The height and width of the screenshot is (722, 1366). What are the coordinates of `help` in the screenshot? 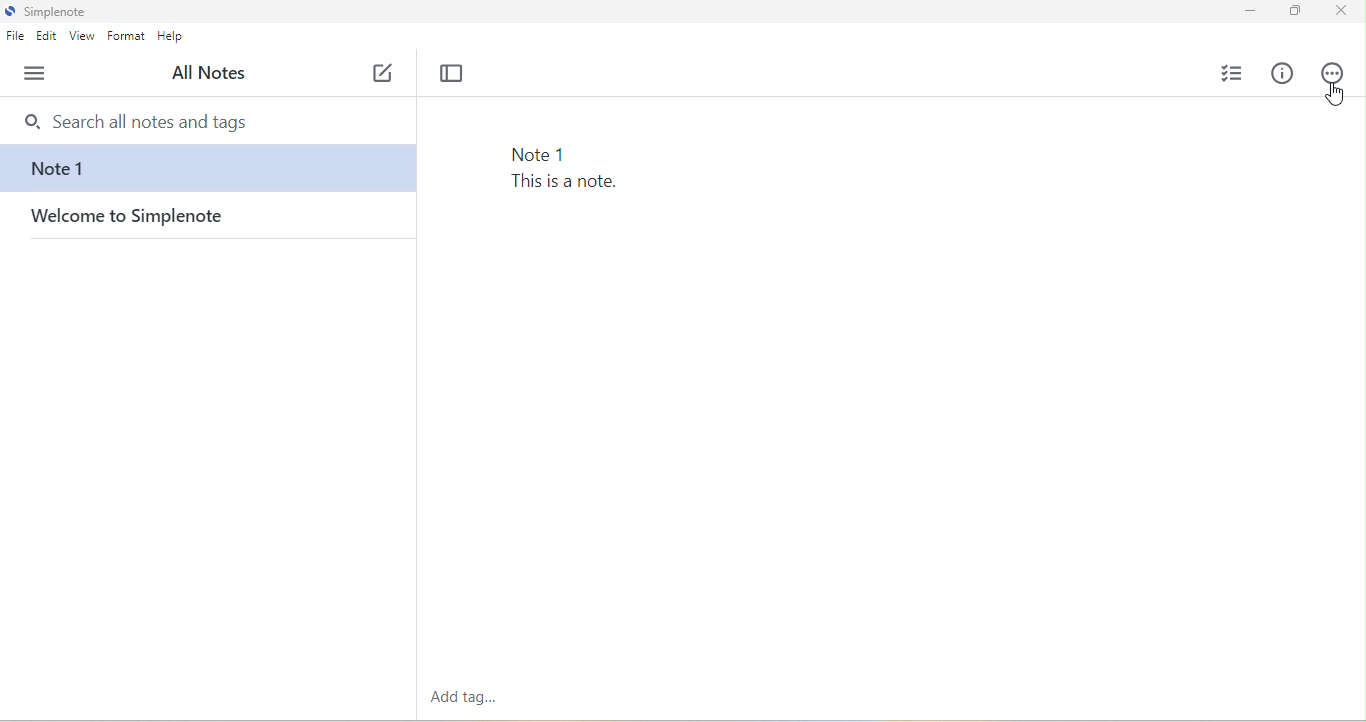 It's located at (171, 37).